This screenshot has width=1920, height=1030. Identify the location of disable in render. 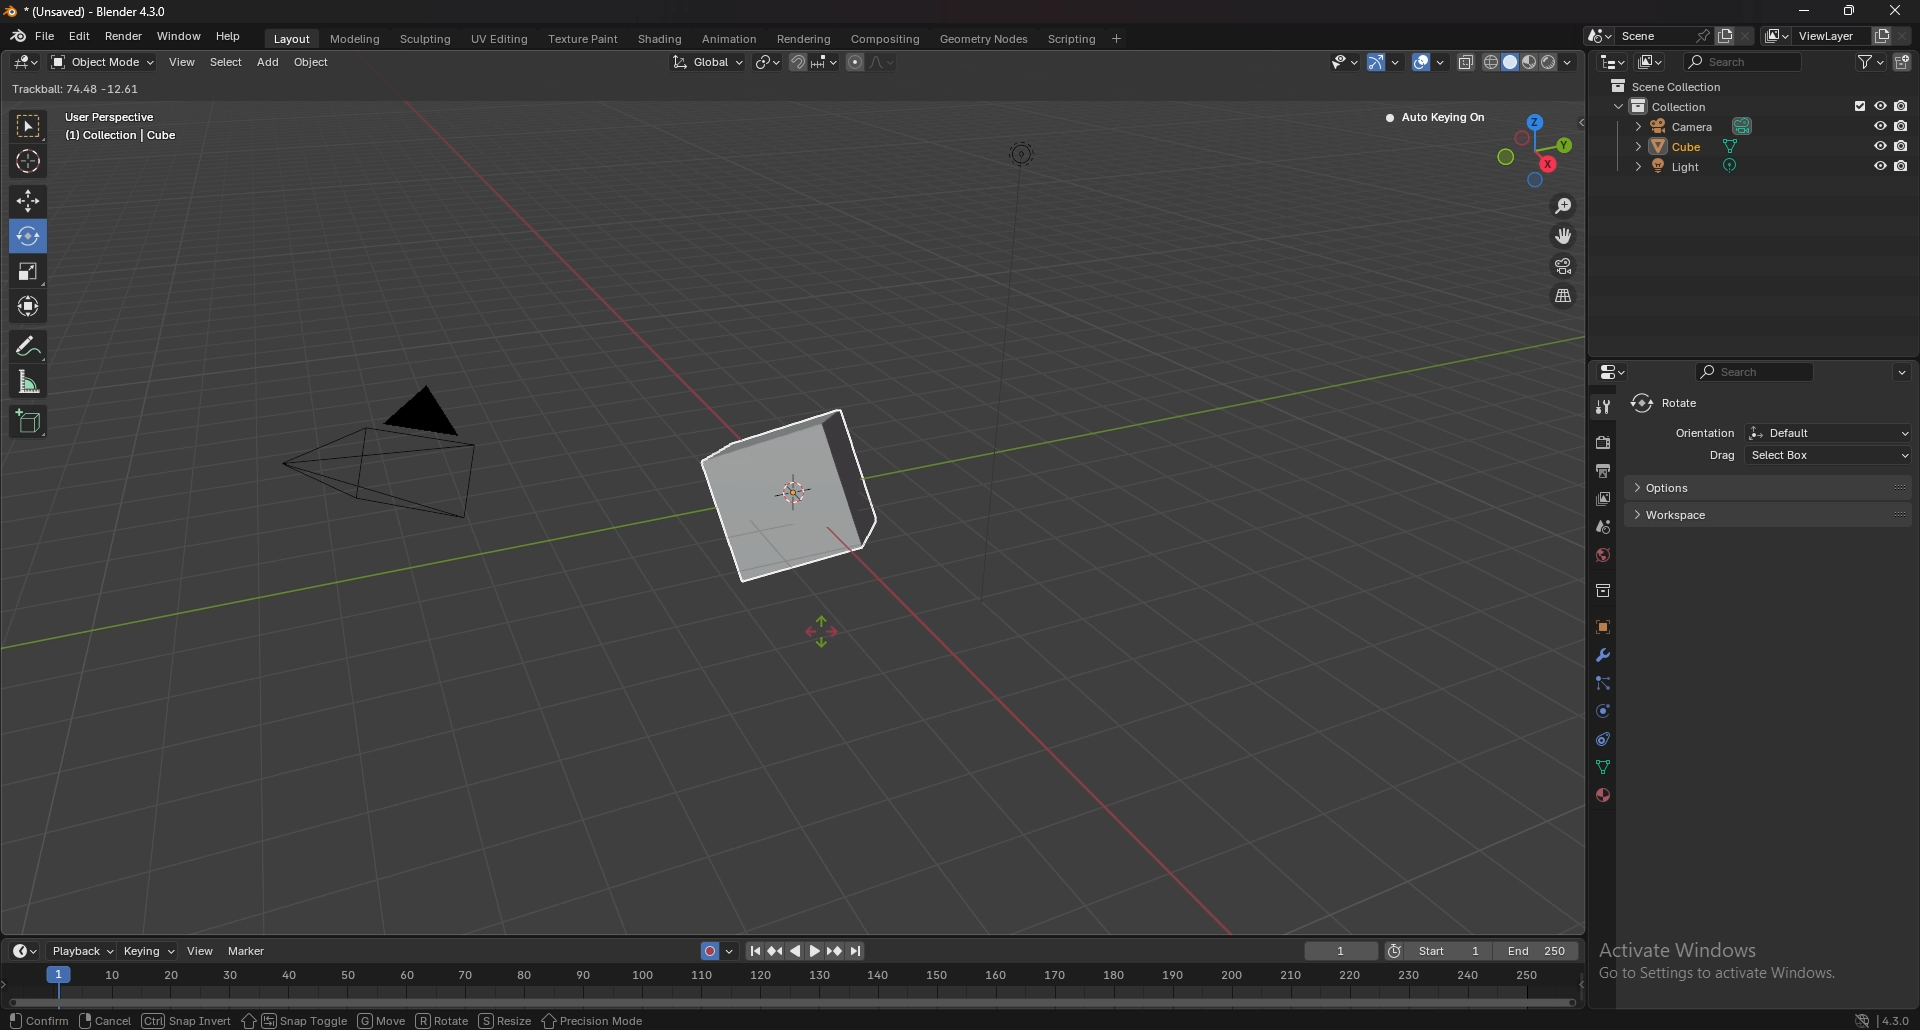
(1901, 124).